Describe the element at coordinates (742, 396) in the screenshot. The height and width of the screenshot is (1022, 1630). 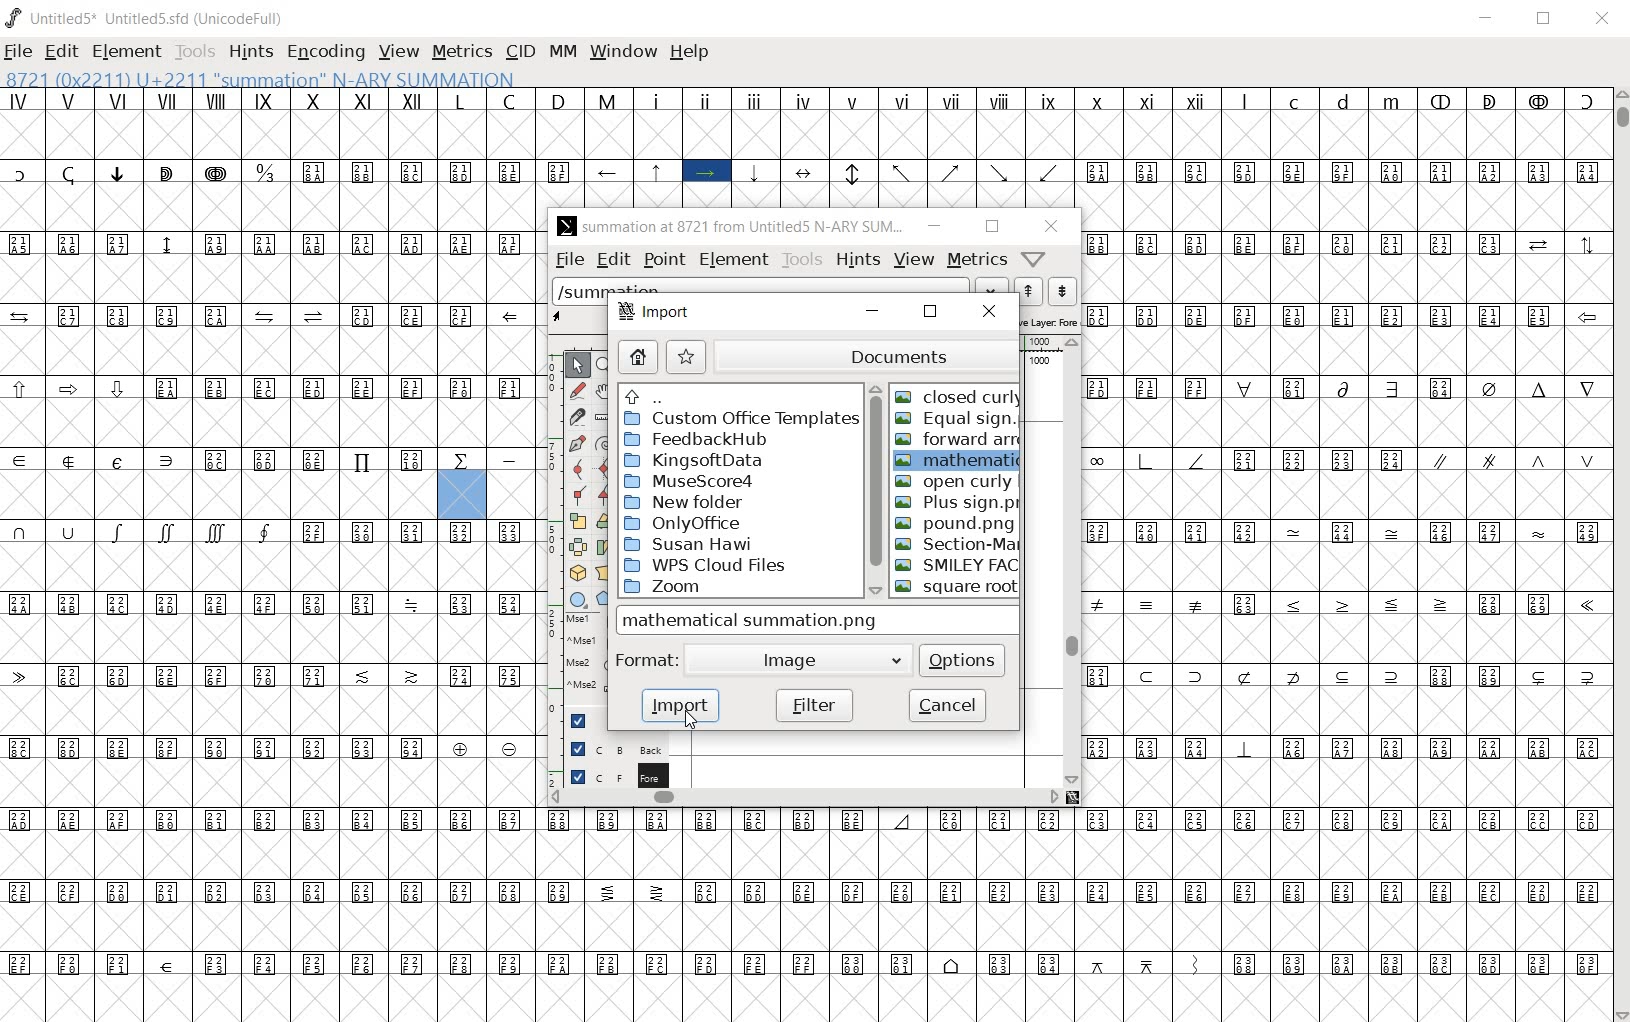
I see `up directories` at that location.